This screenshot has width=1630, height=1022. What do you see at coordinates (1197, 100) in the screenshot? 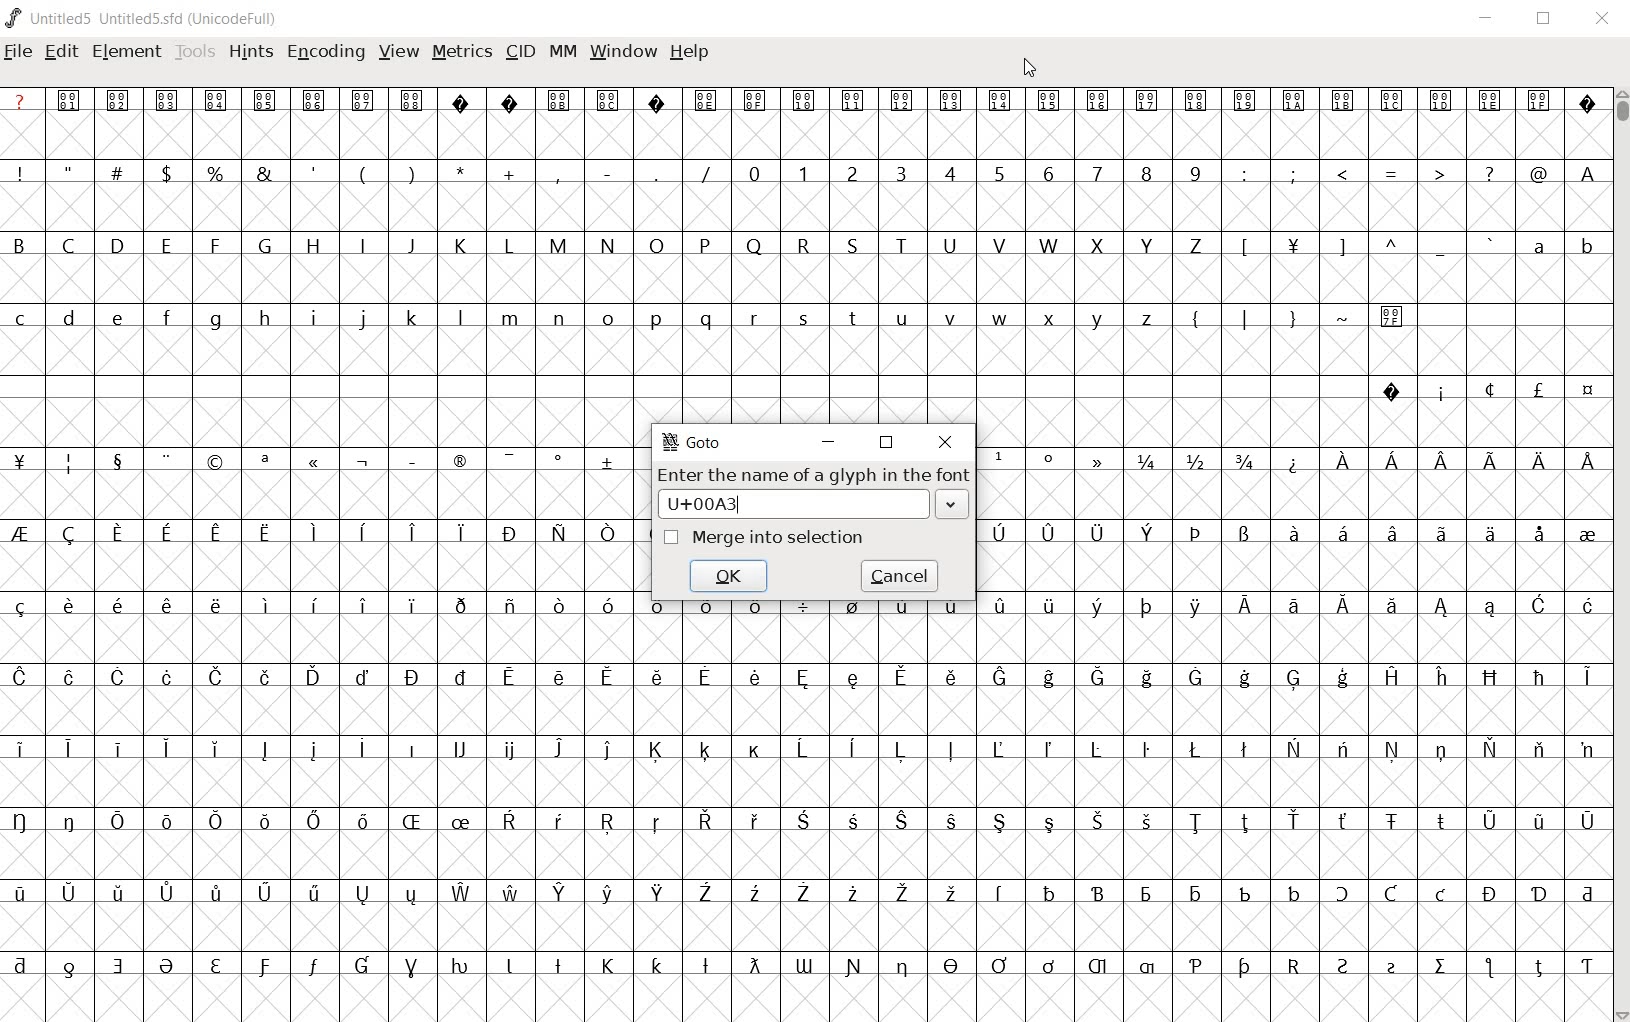
I see `Symbol` at bounding box center [1197, 100].